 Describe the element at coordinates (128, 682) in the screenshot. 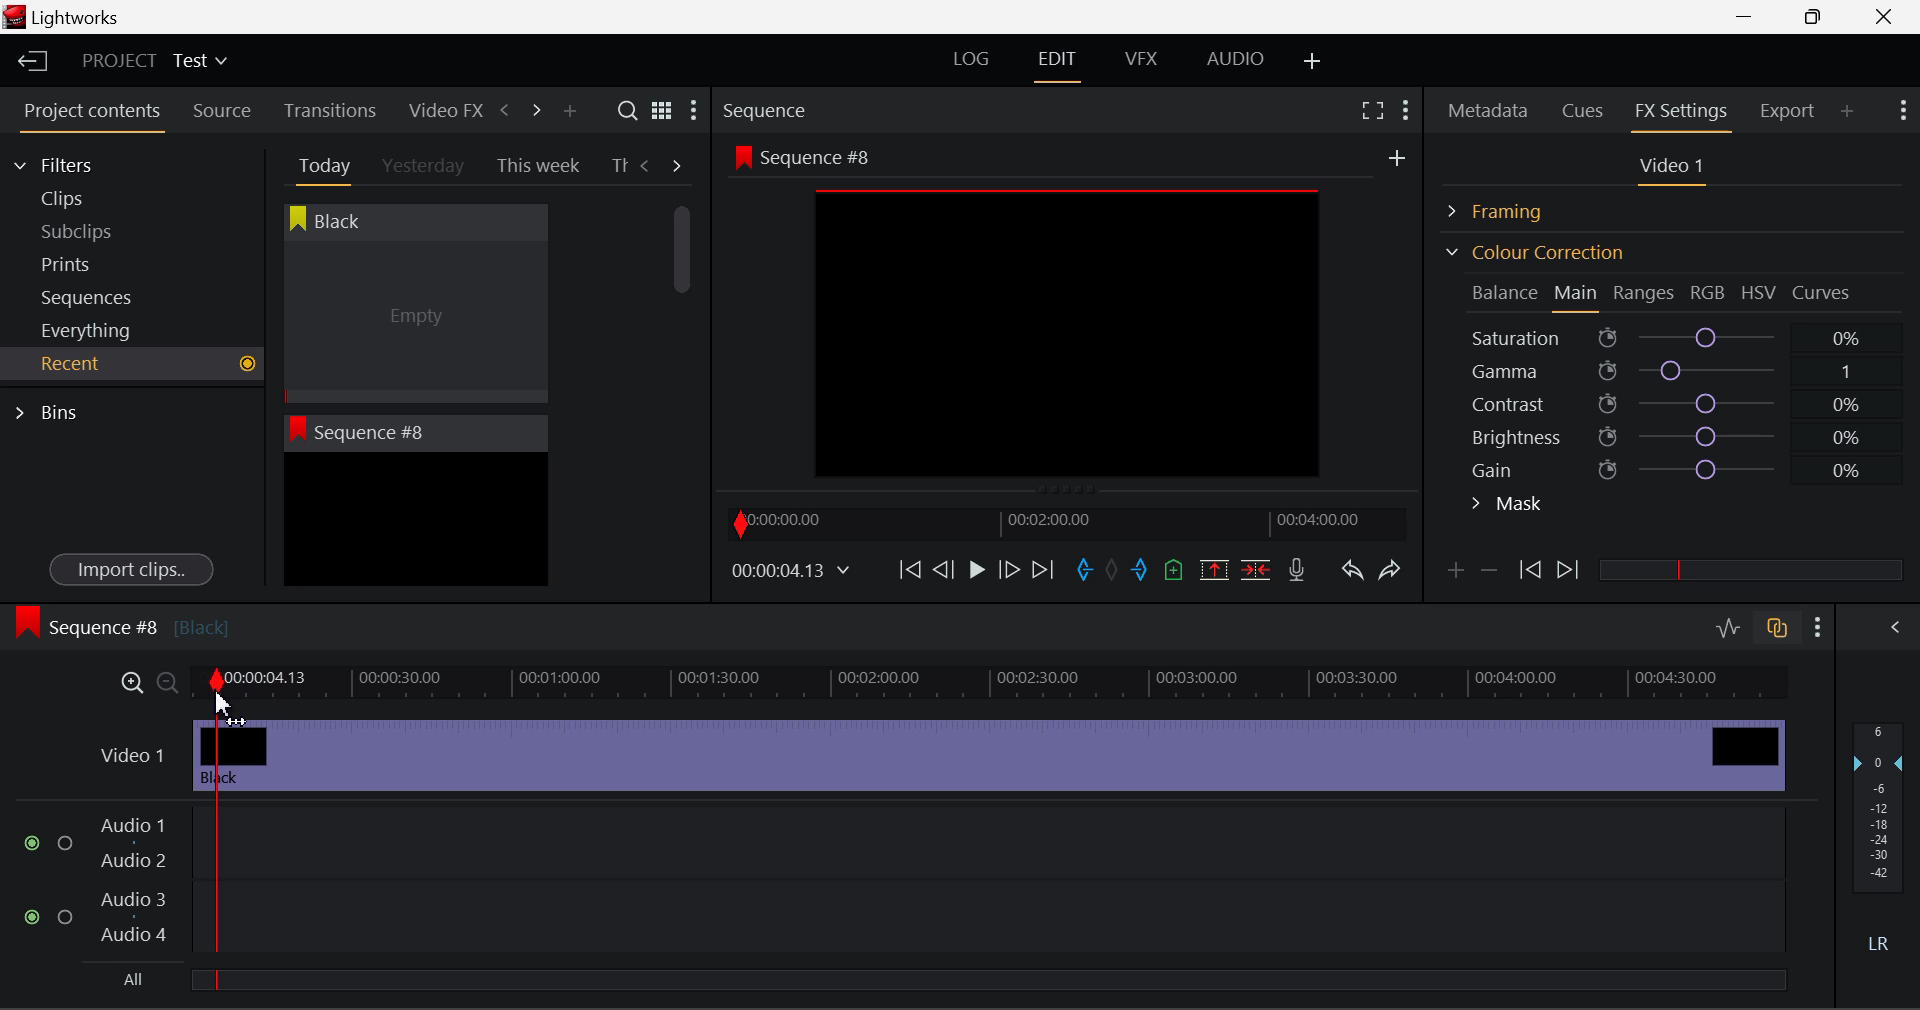

I see `Timeline Zoom In` at that location.